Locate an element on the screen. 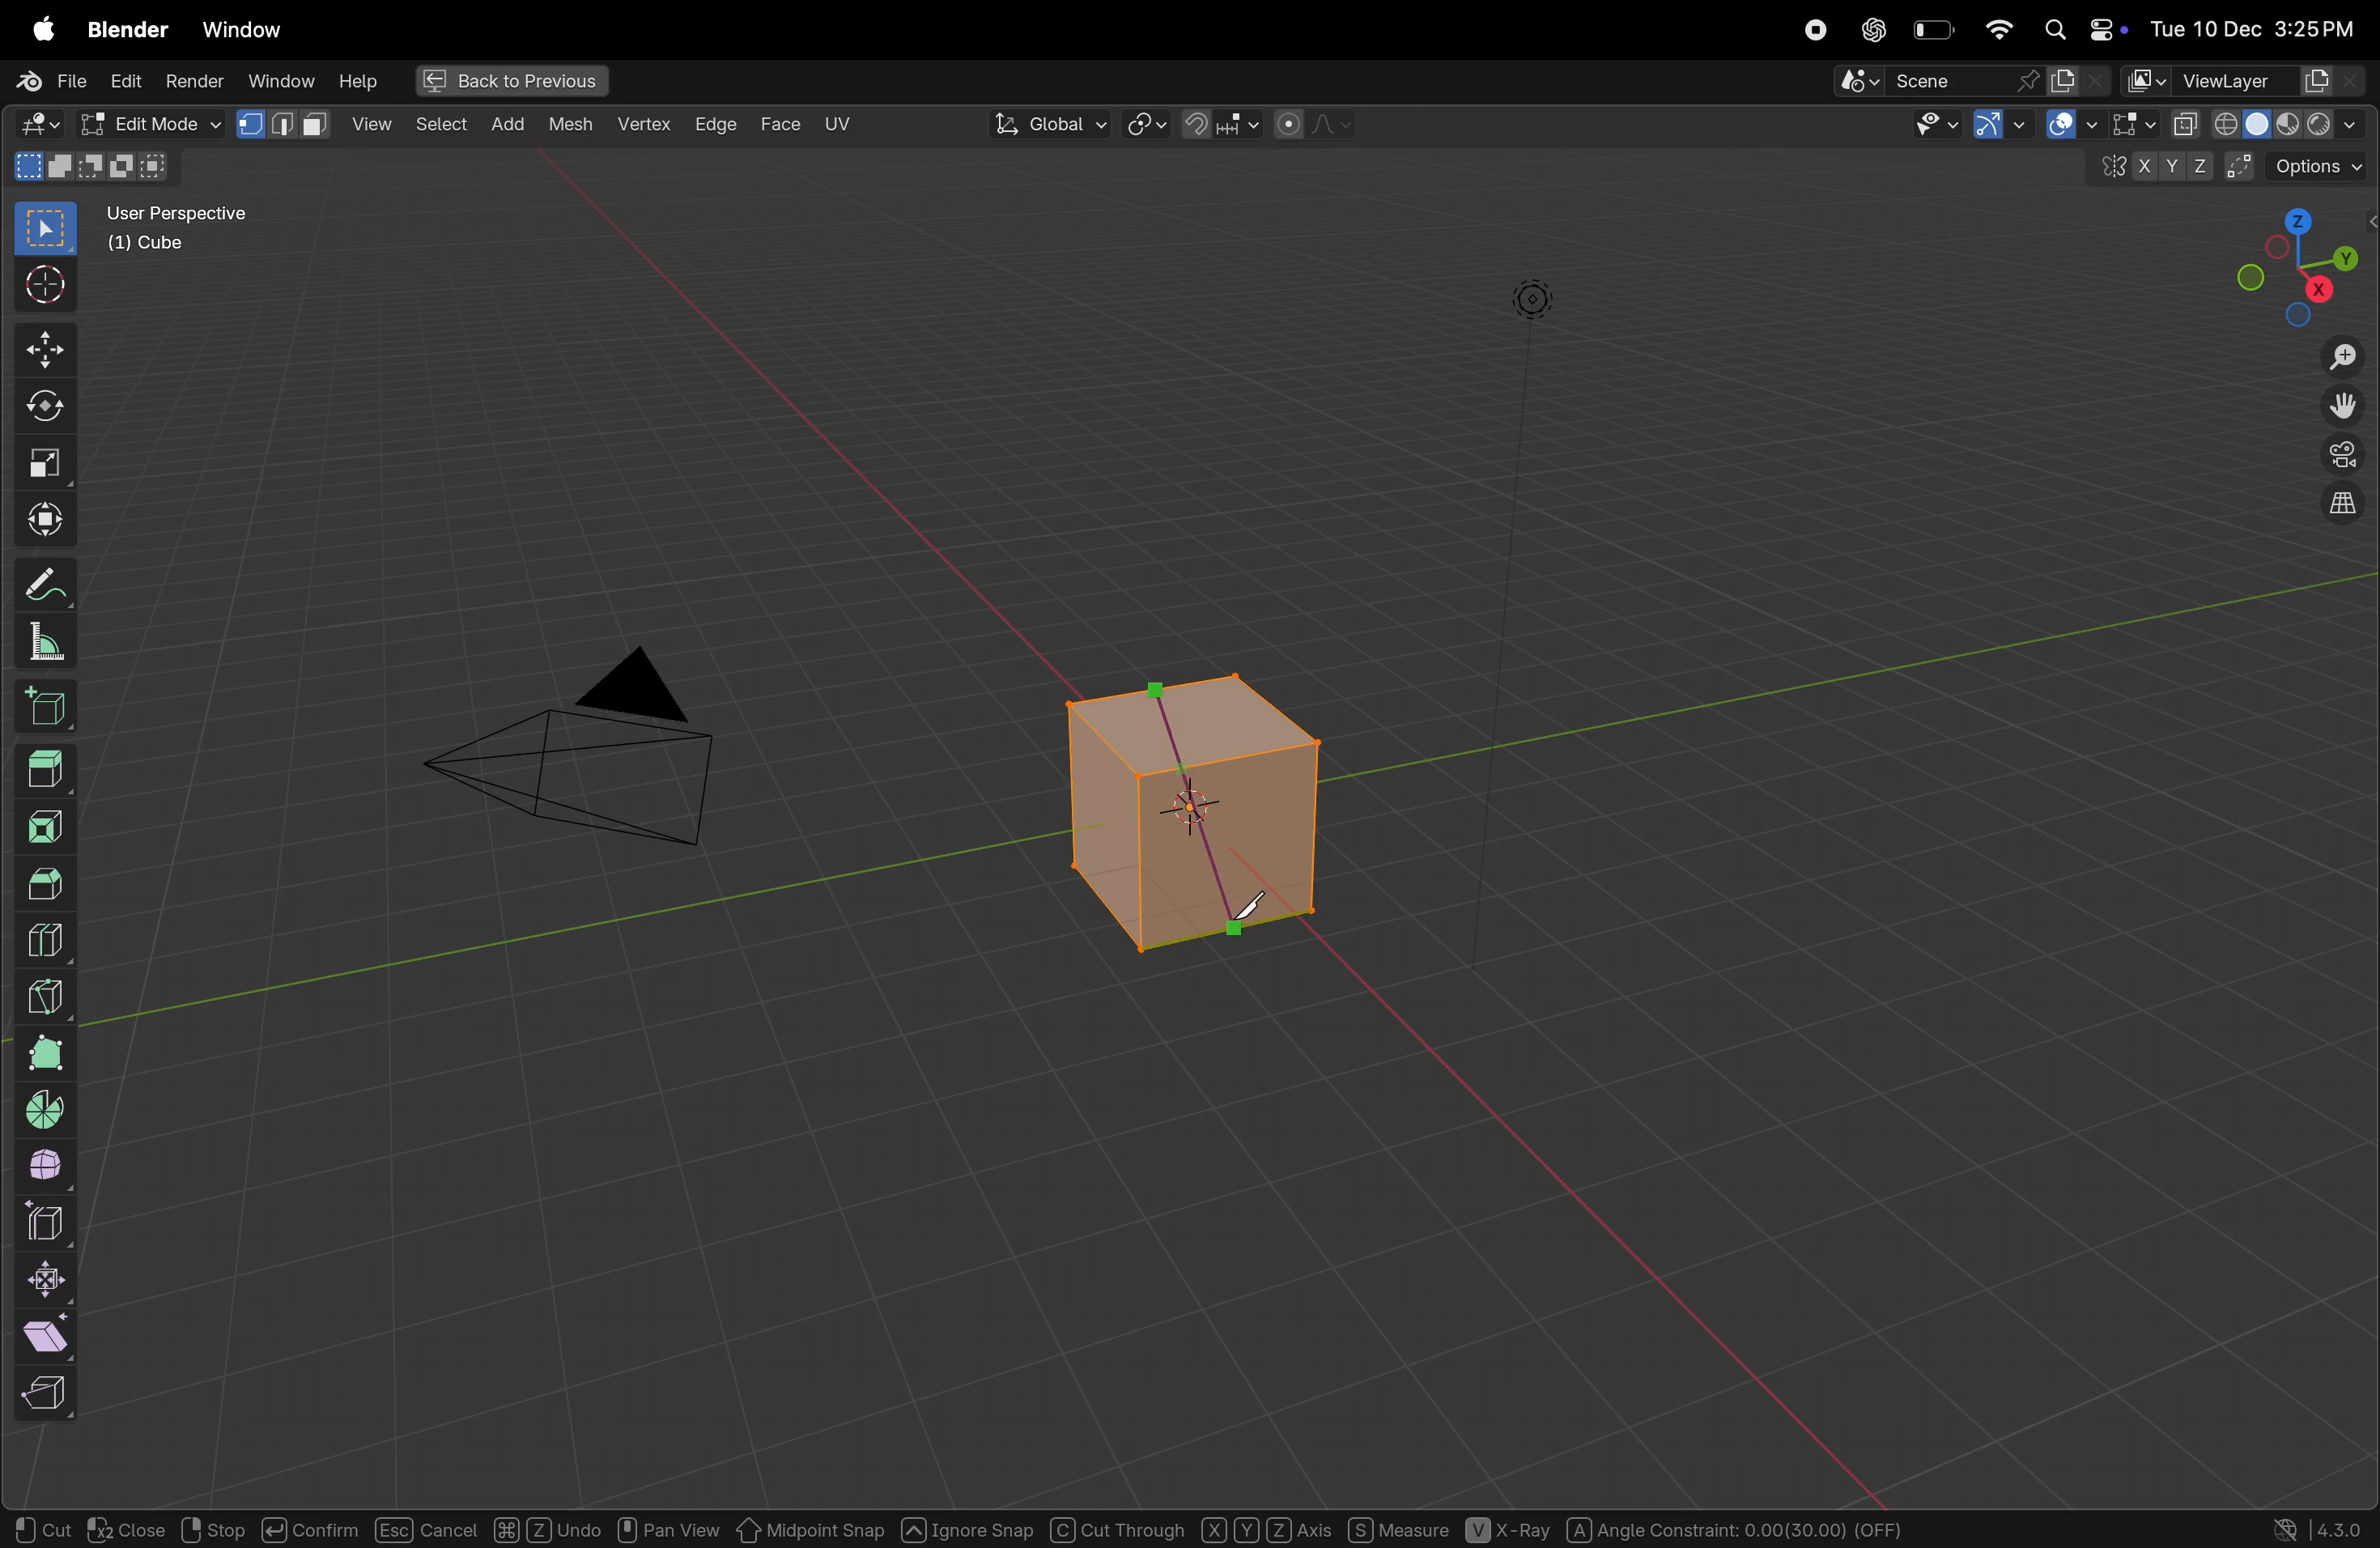 The width and height of the screenshot is (2380, 1548). snap is located at coordinates (1220, 127).